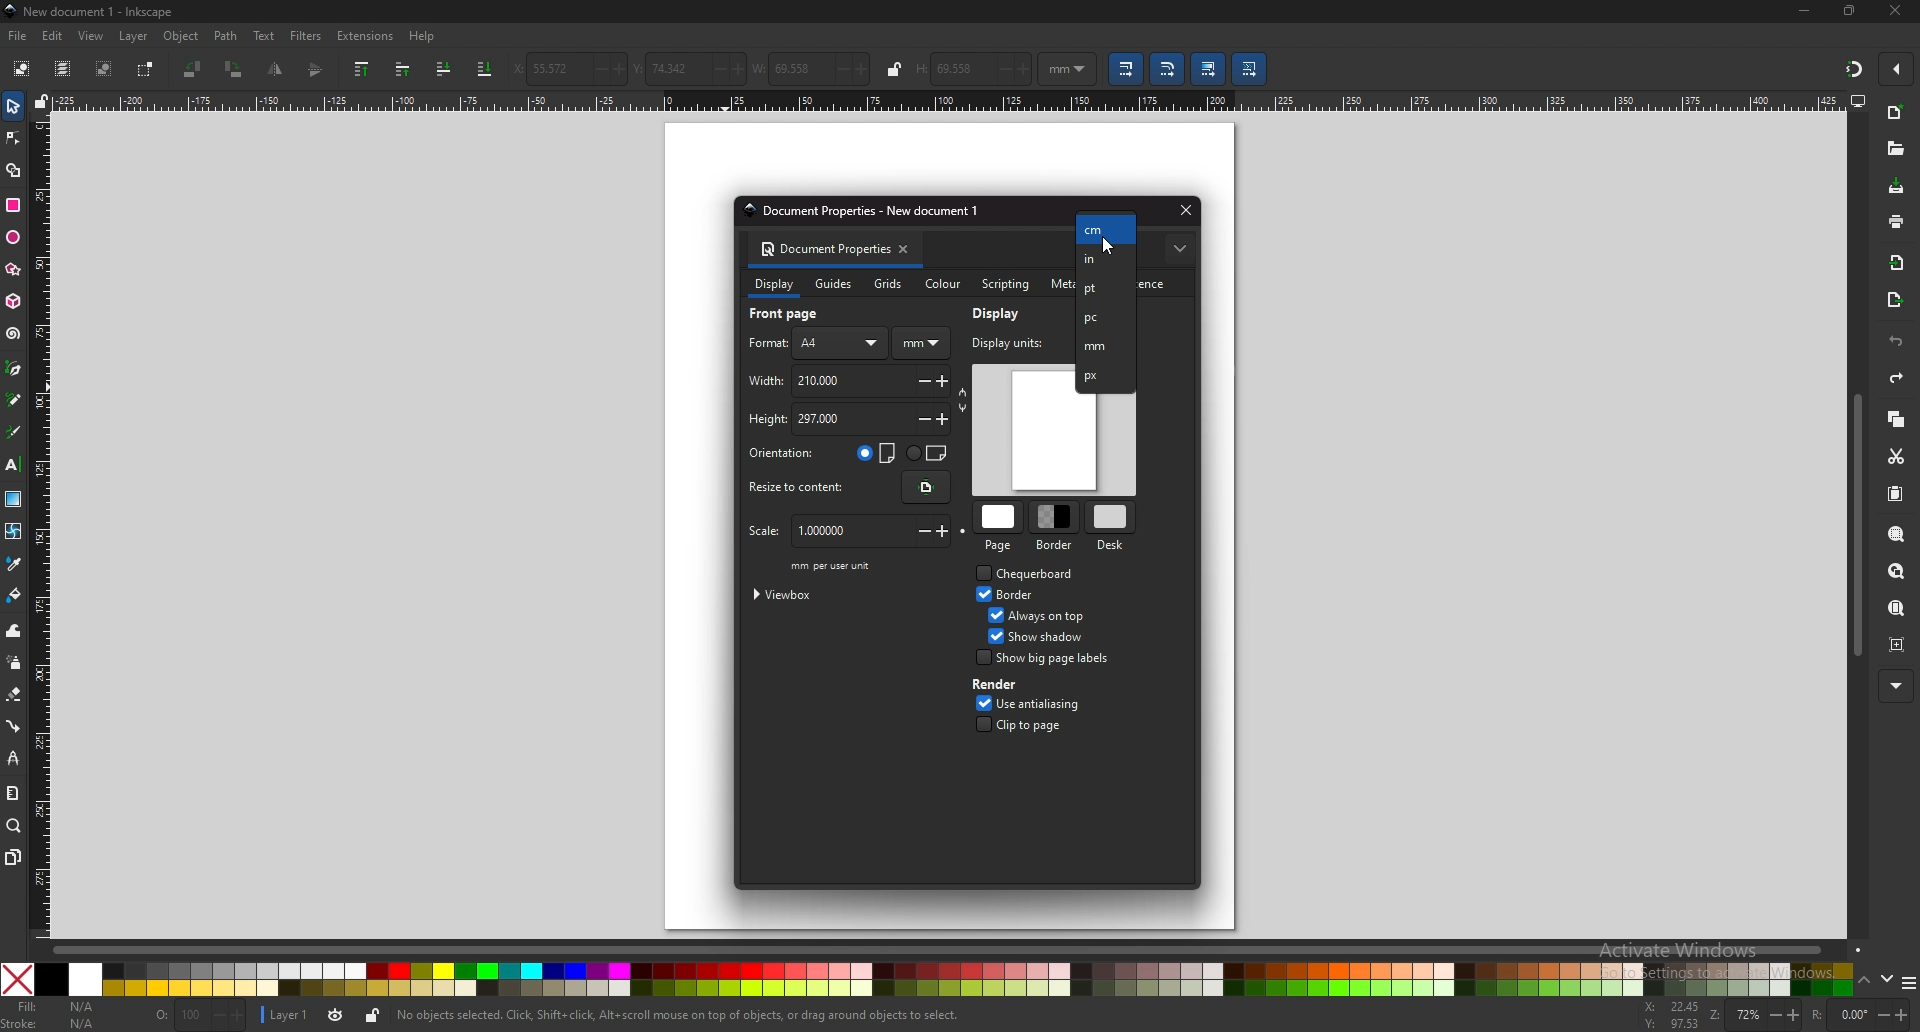  What do you see at coordinates (1768, 1014) in the screenshot?
I see `-` at bounding box center [1768, 1014].